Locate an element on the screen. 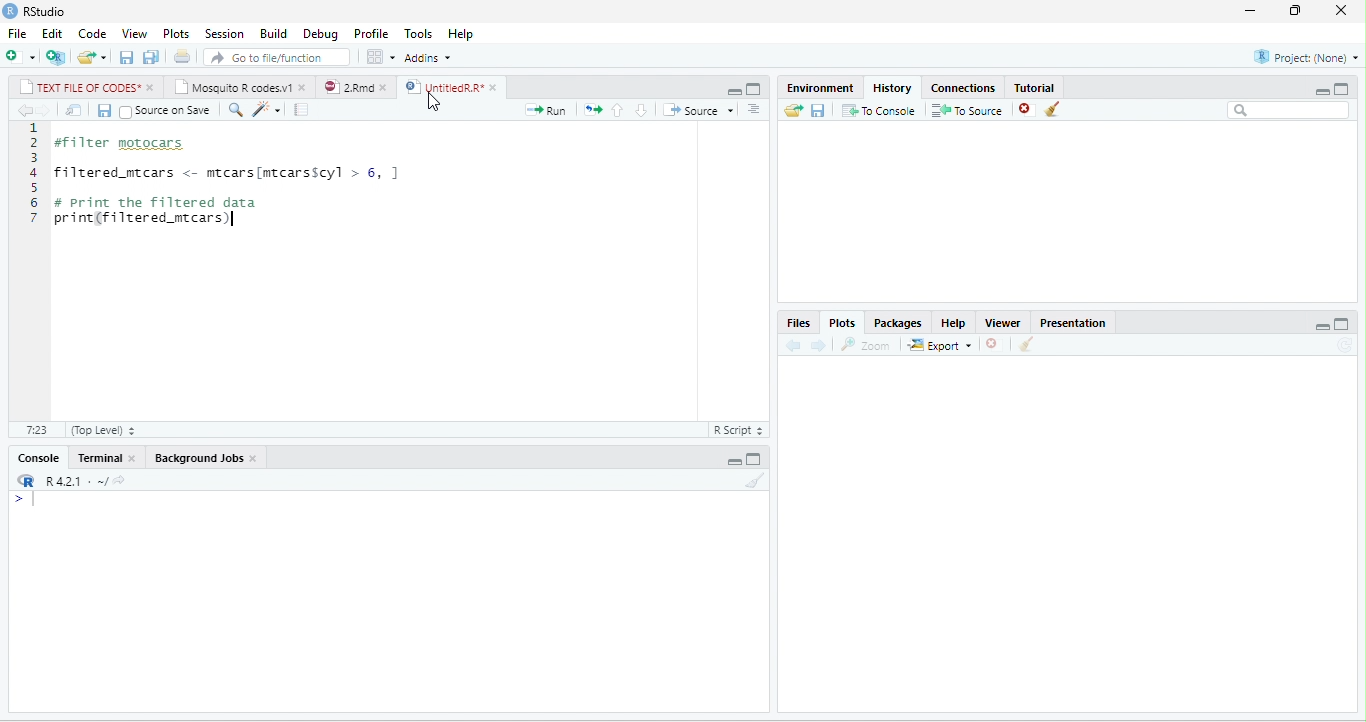 This screenshot has height=722, width=1366. View is located at coordinates (135, 33).